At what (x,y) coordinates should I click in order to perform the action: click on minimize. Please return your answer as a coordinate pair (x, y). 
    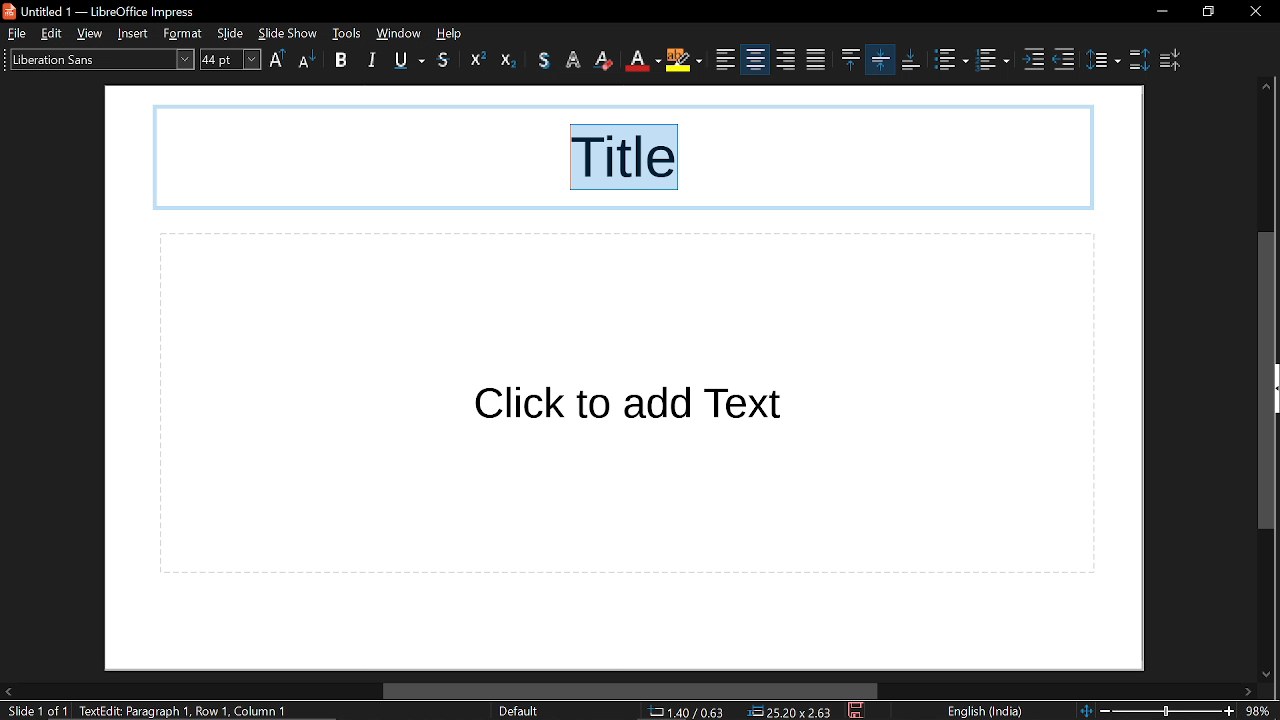
    Looking at the image, I should click on (1161, 12).